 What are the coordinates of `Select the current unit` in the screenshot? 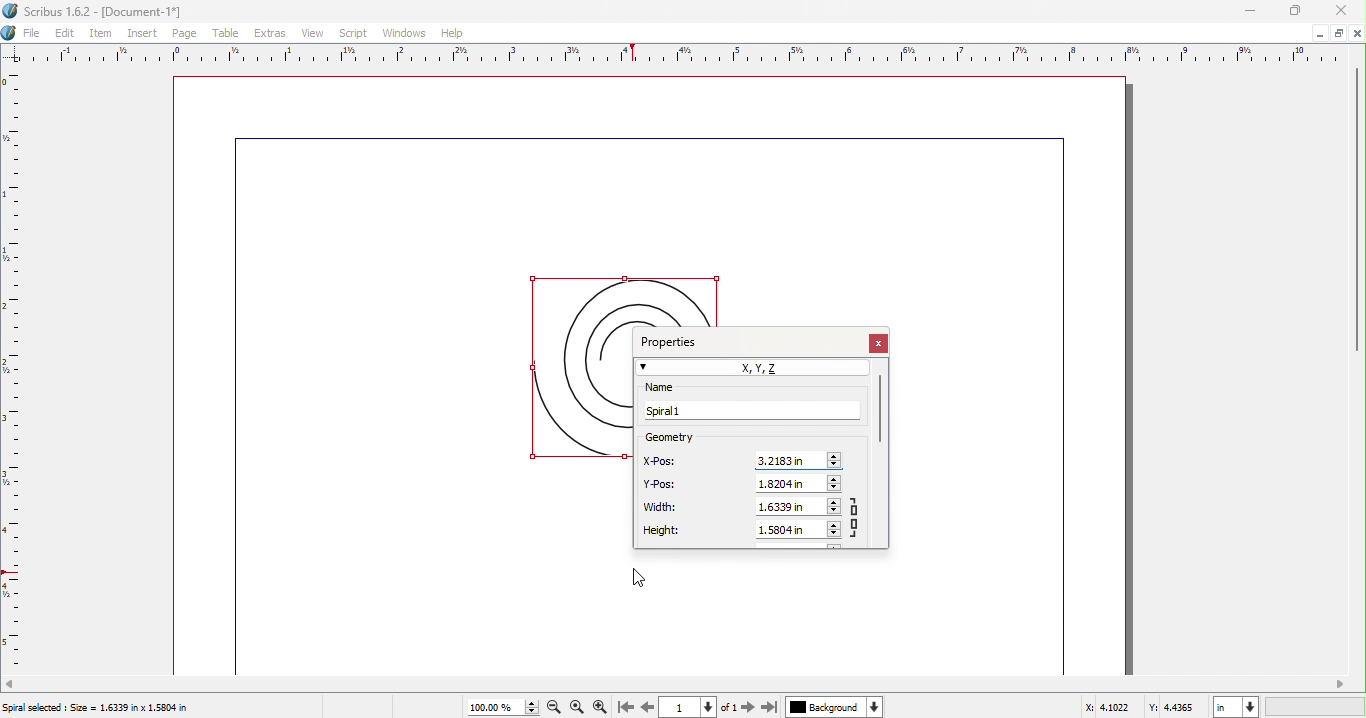 It's located at (1226, 707).